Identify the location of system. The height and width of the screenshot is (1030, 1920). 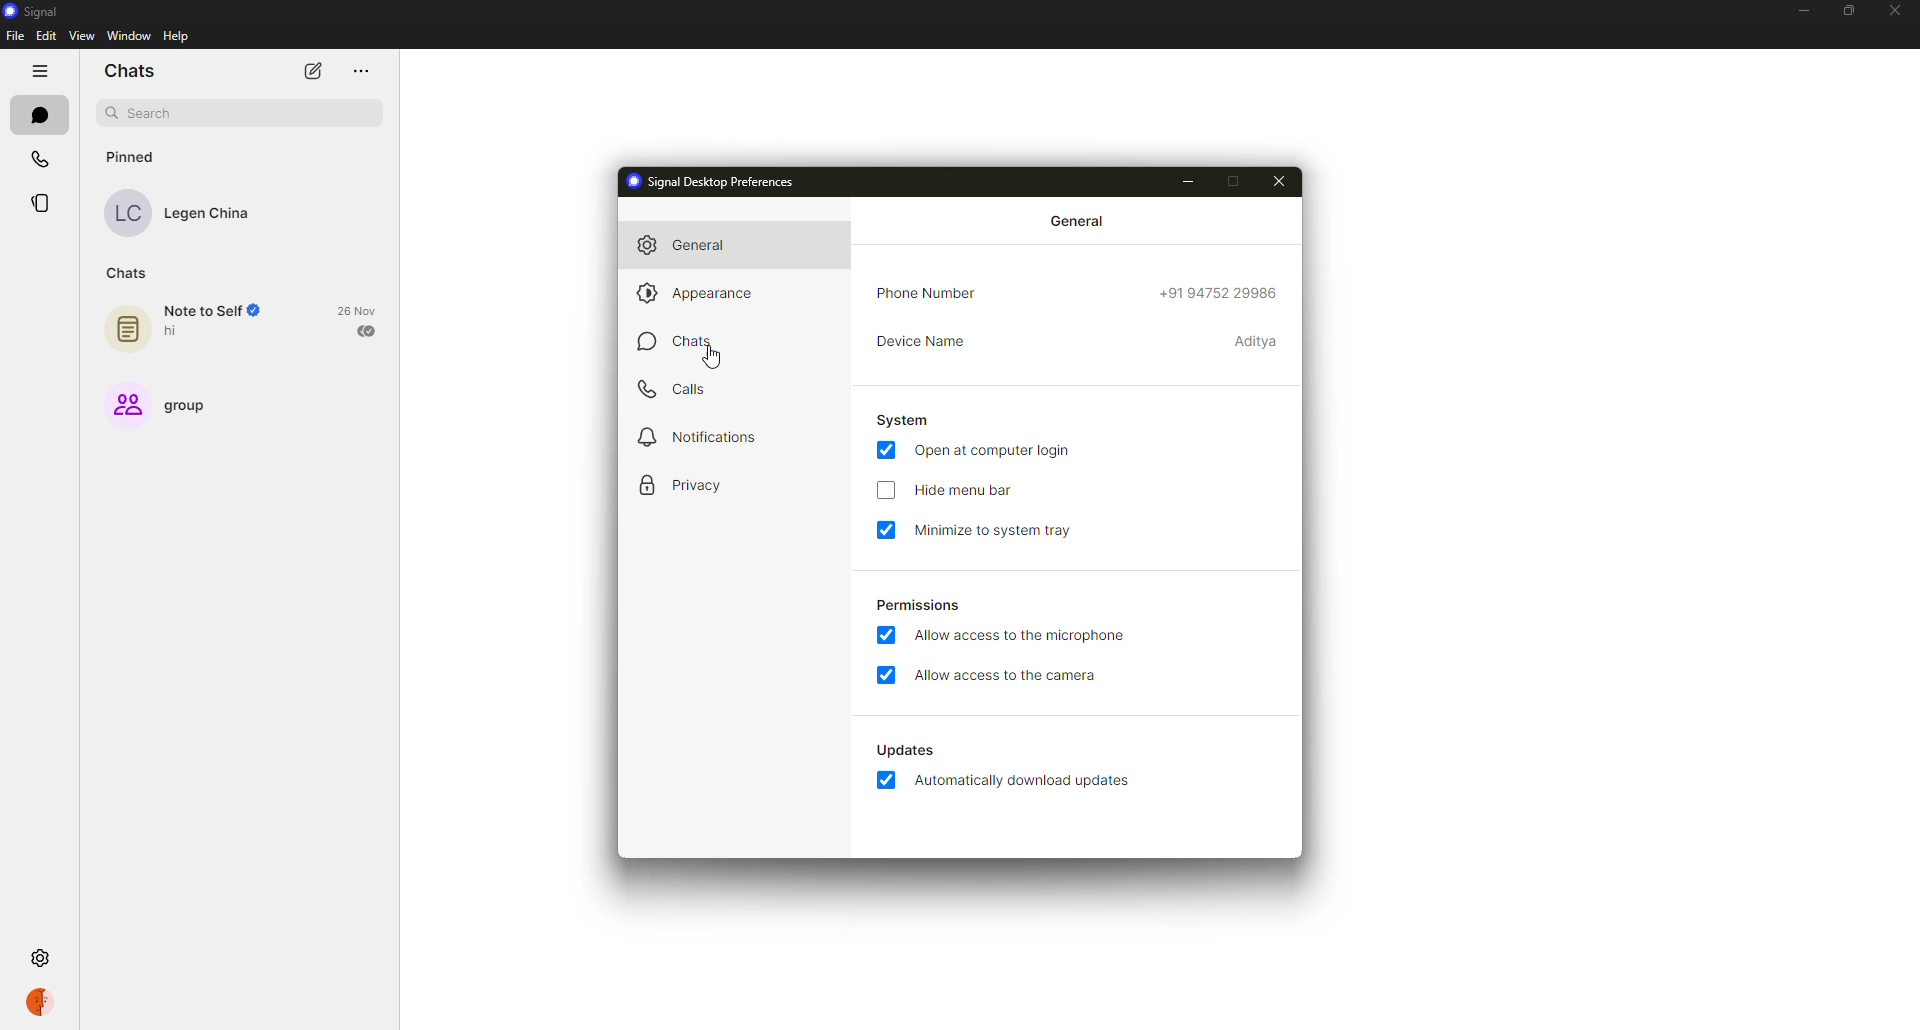
(907, 422).